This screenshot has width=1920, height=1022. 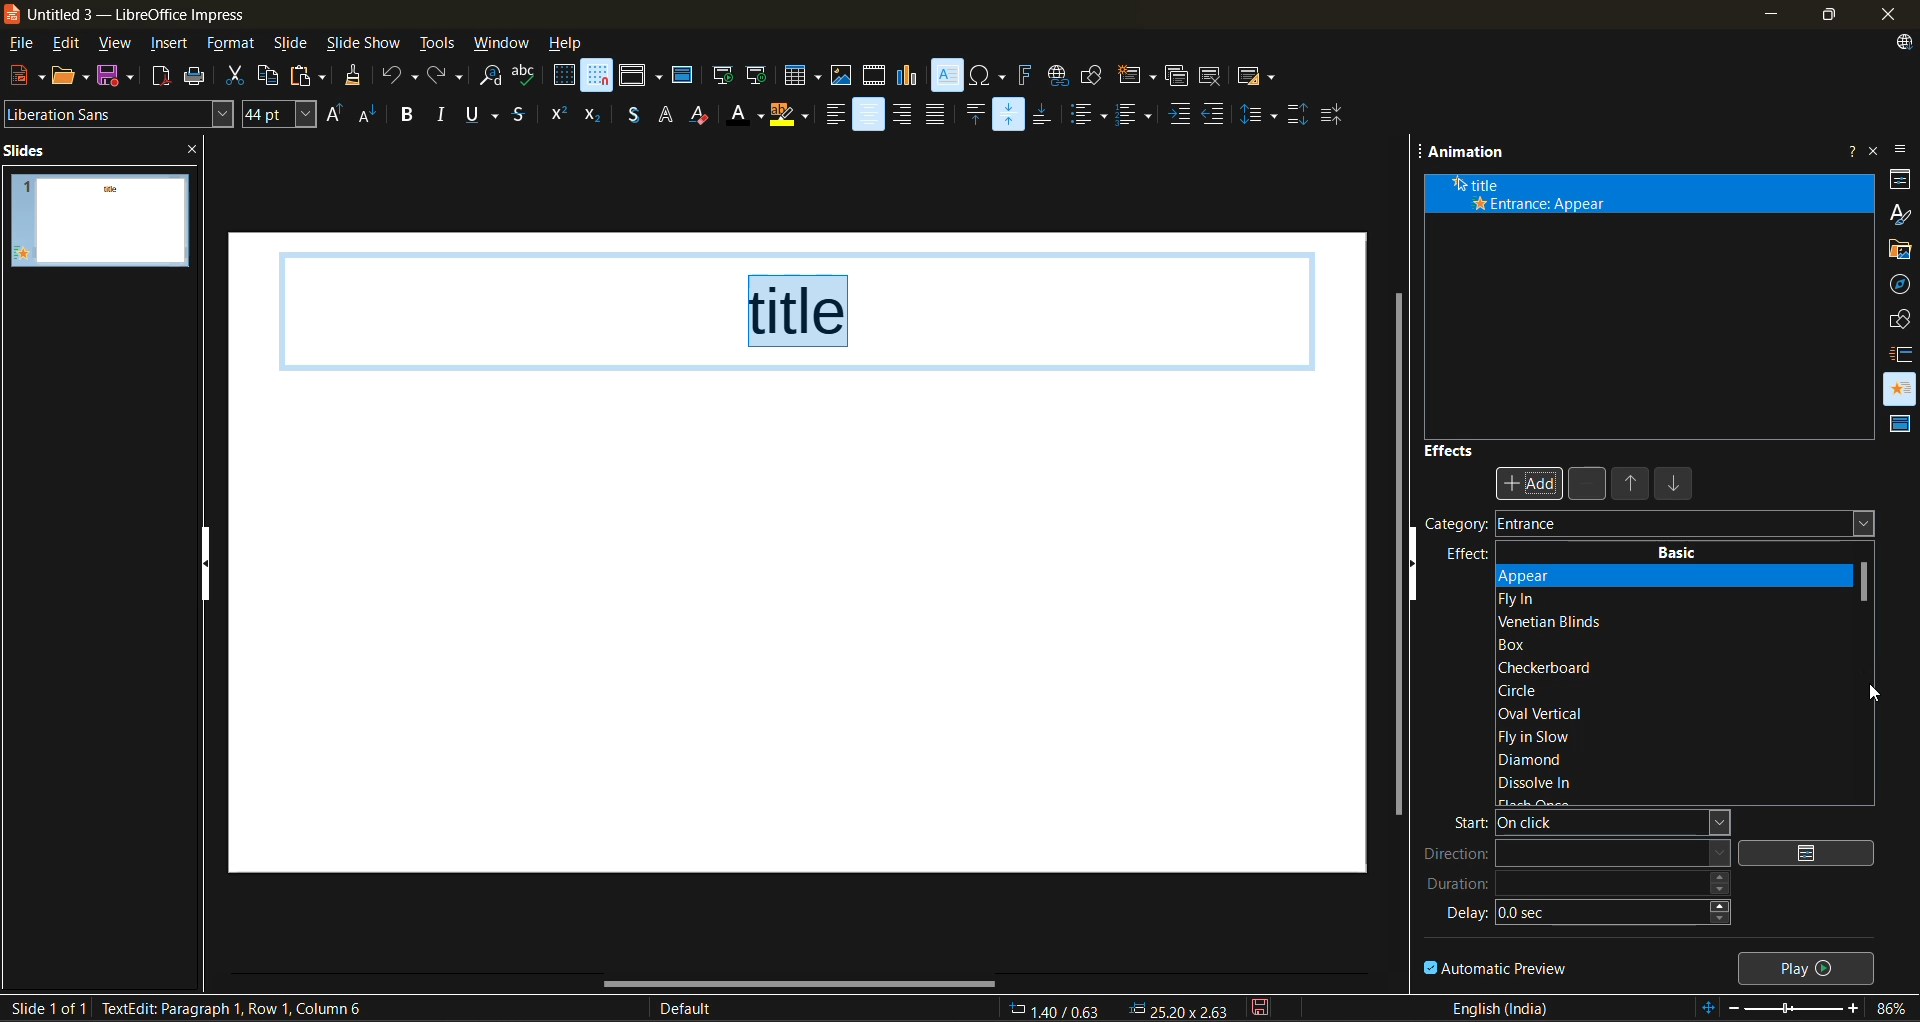 What do you see at coordinates (567, 45) in the screenshot?
I see `help` at bounding box center [567, 45].